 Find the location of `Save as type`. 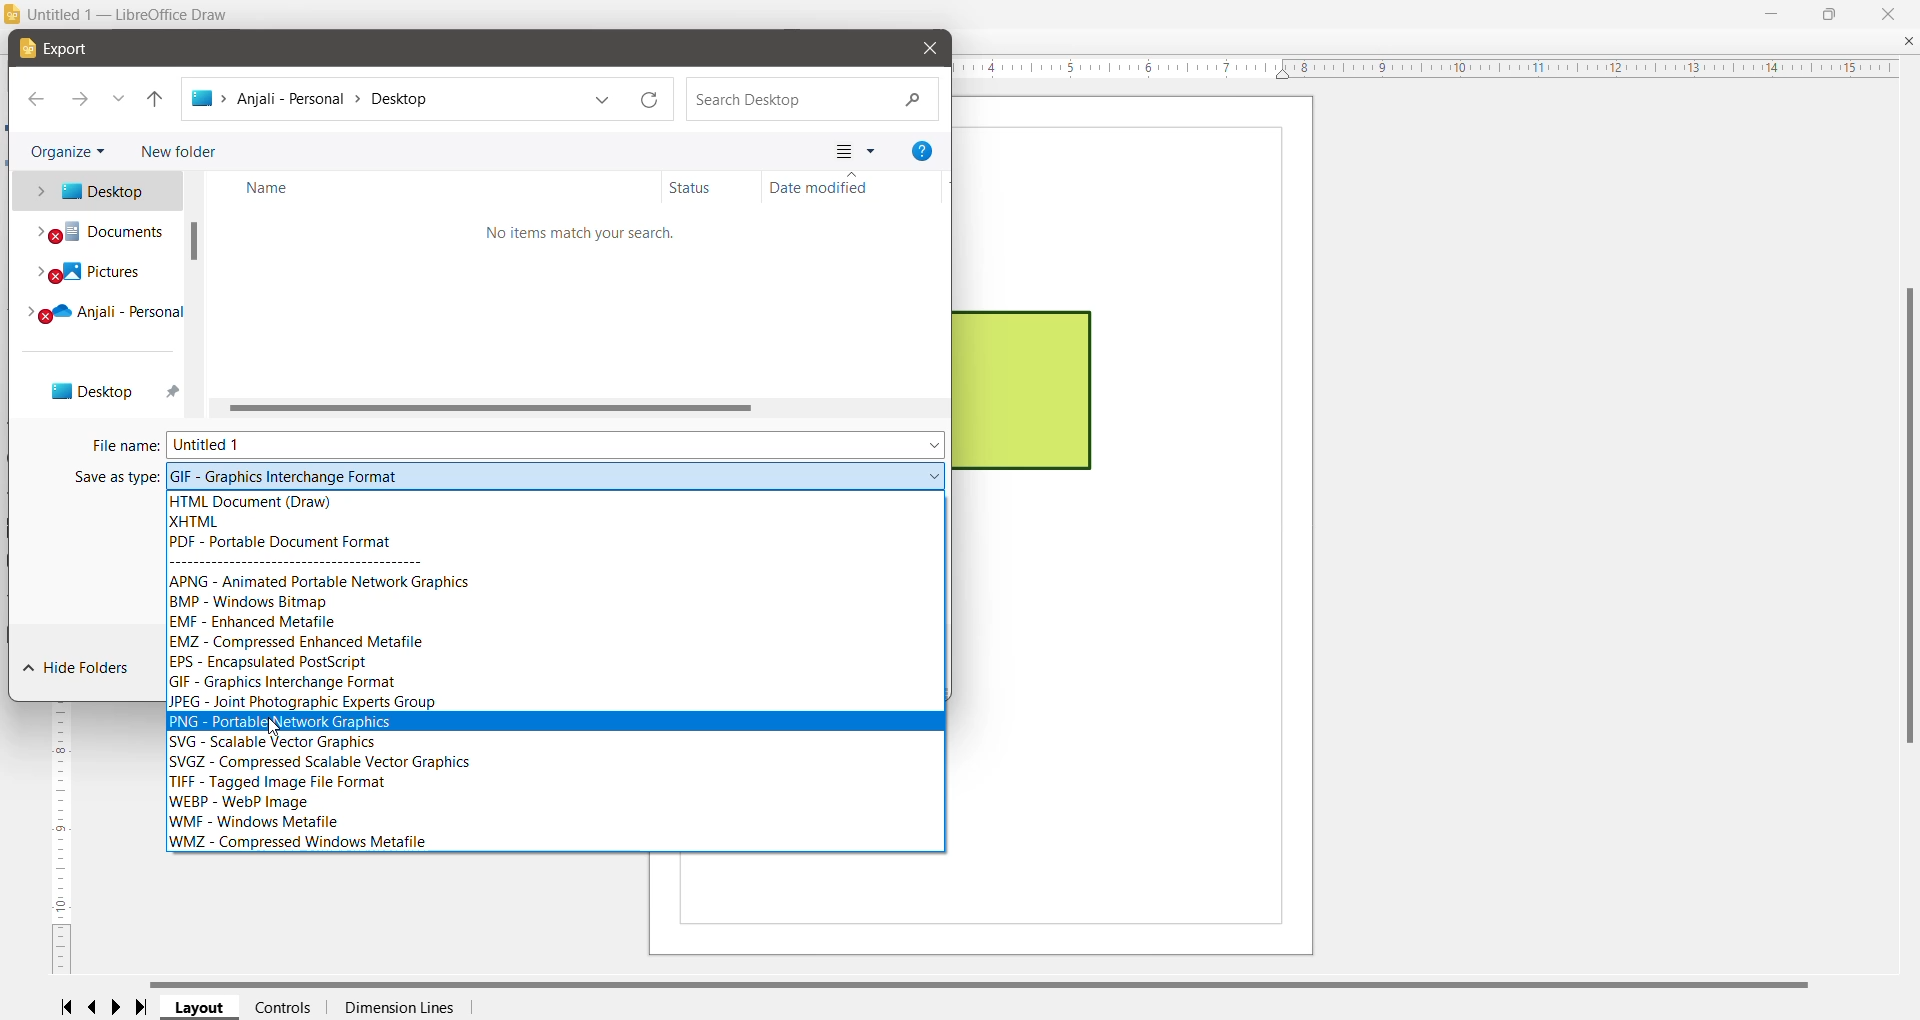

Save as type is located at coordinates (117, 477).